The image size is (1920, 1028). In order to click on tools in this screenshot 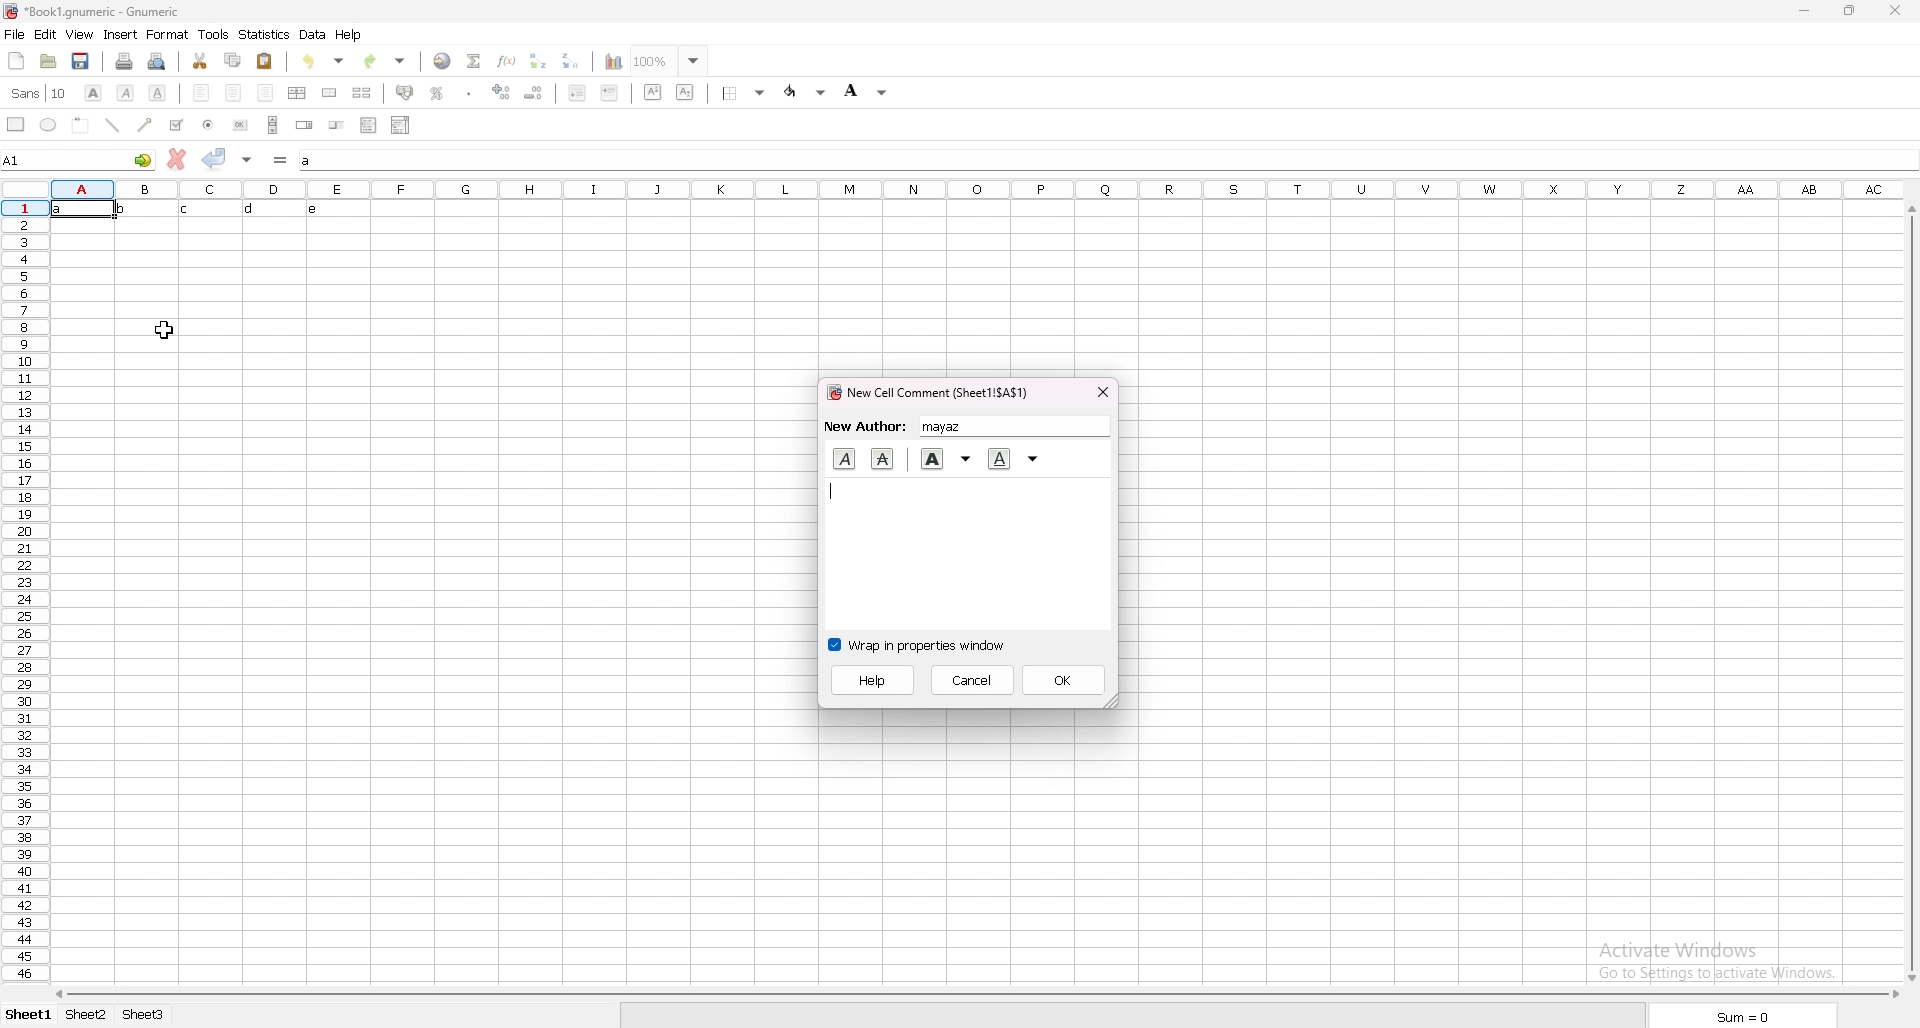, I will do `click(215, 35)`.